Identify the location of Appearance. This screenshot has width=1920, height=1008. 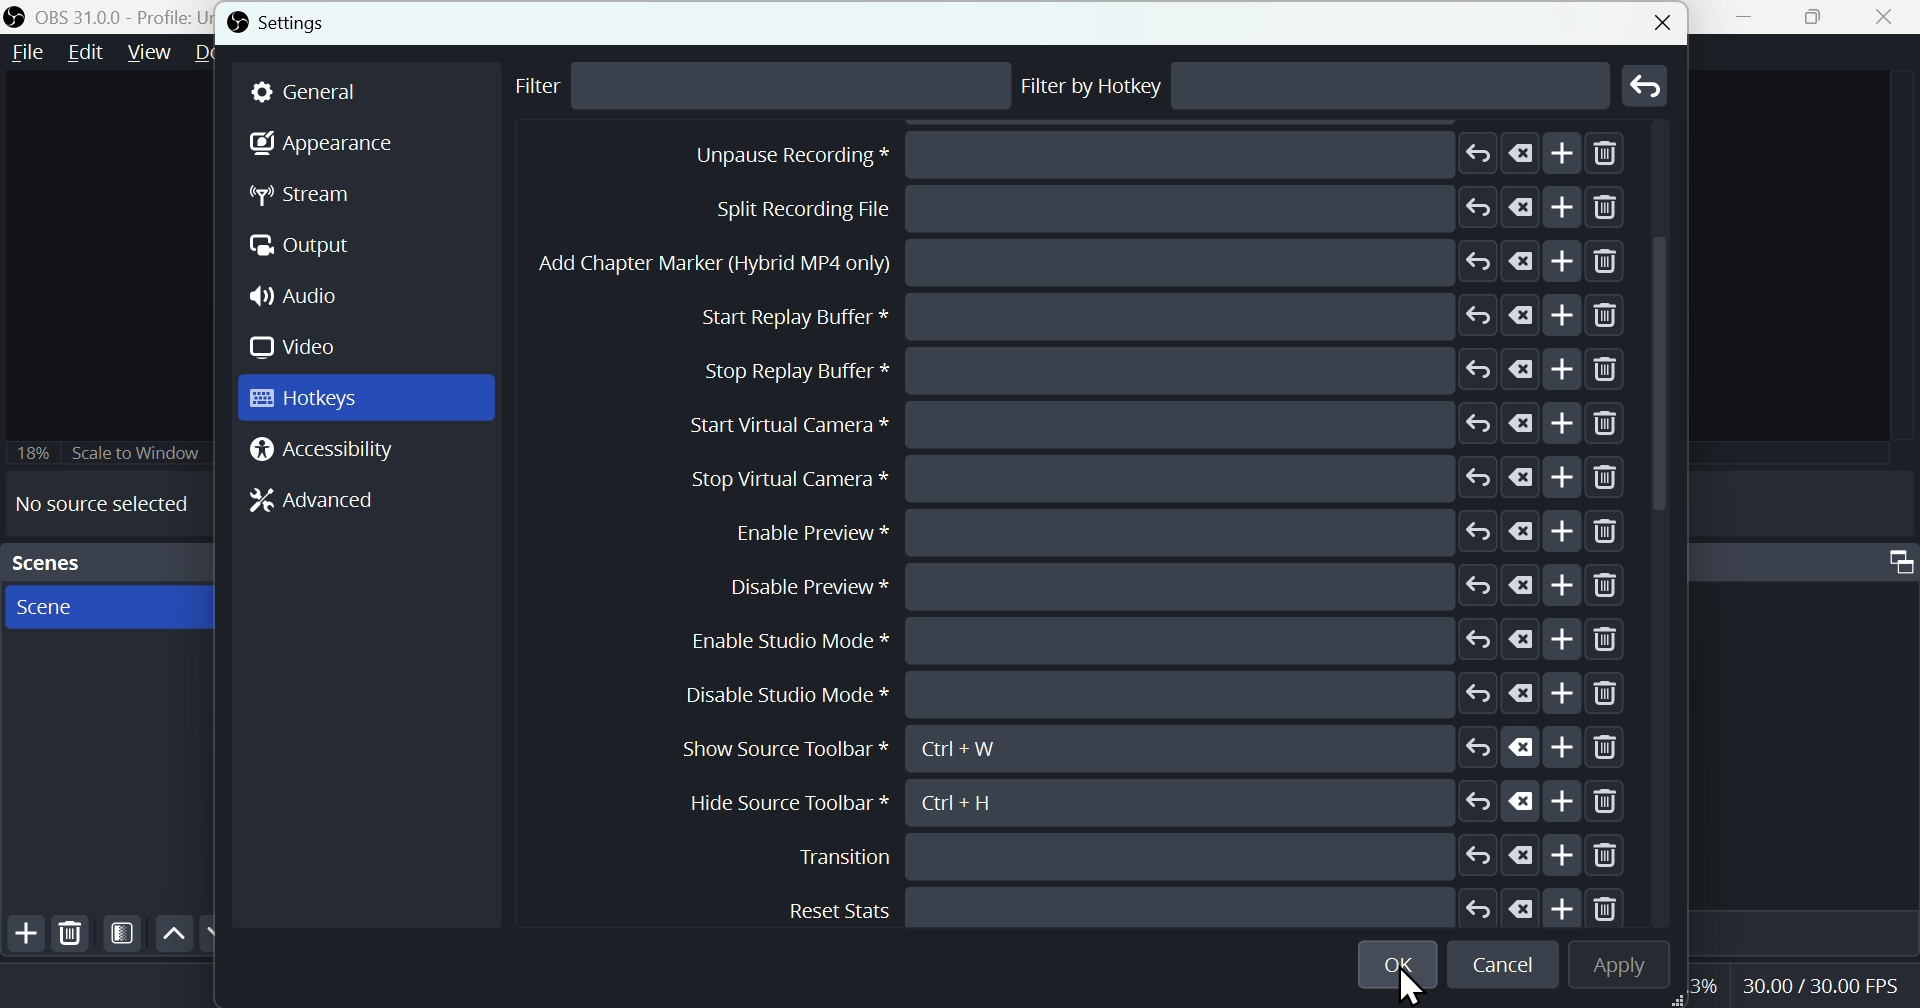
(321, 149).